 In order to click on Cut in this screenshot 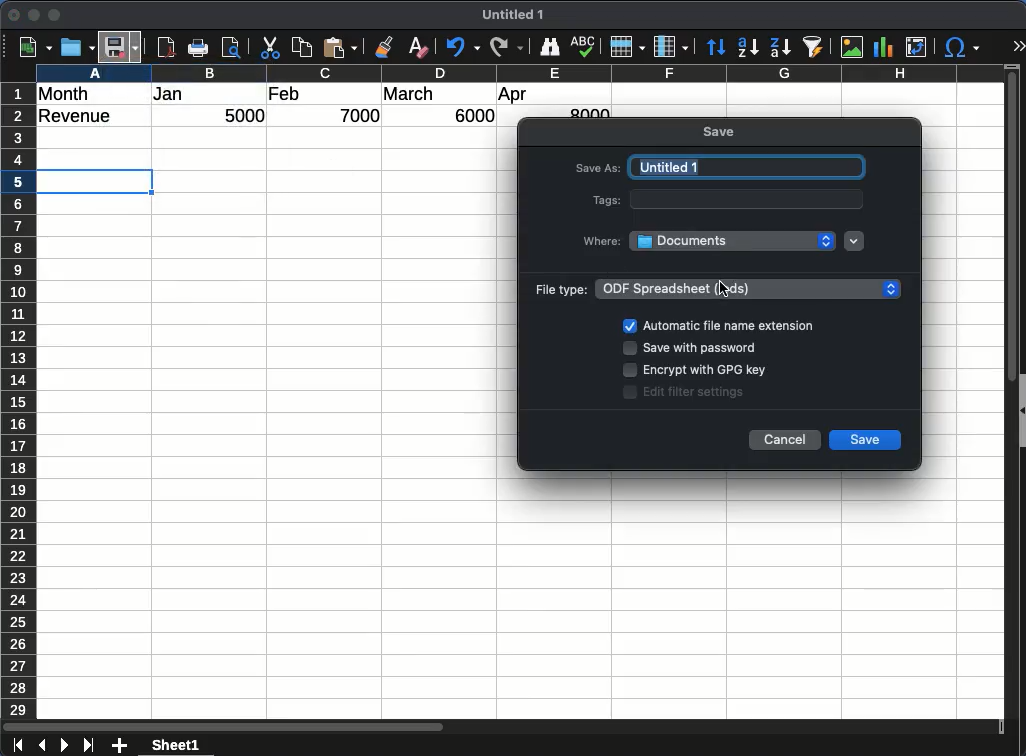, I will do `click(270, 48)`.